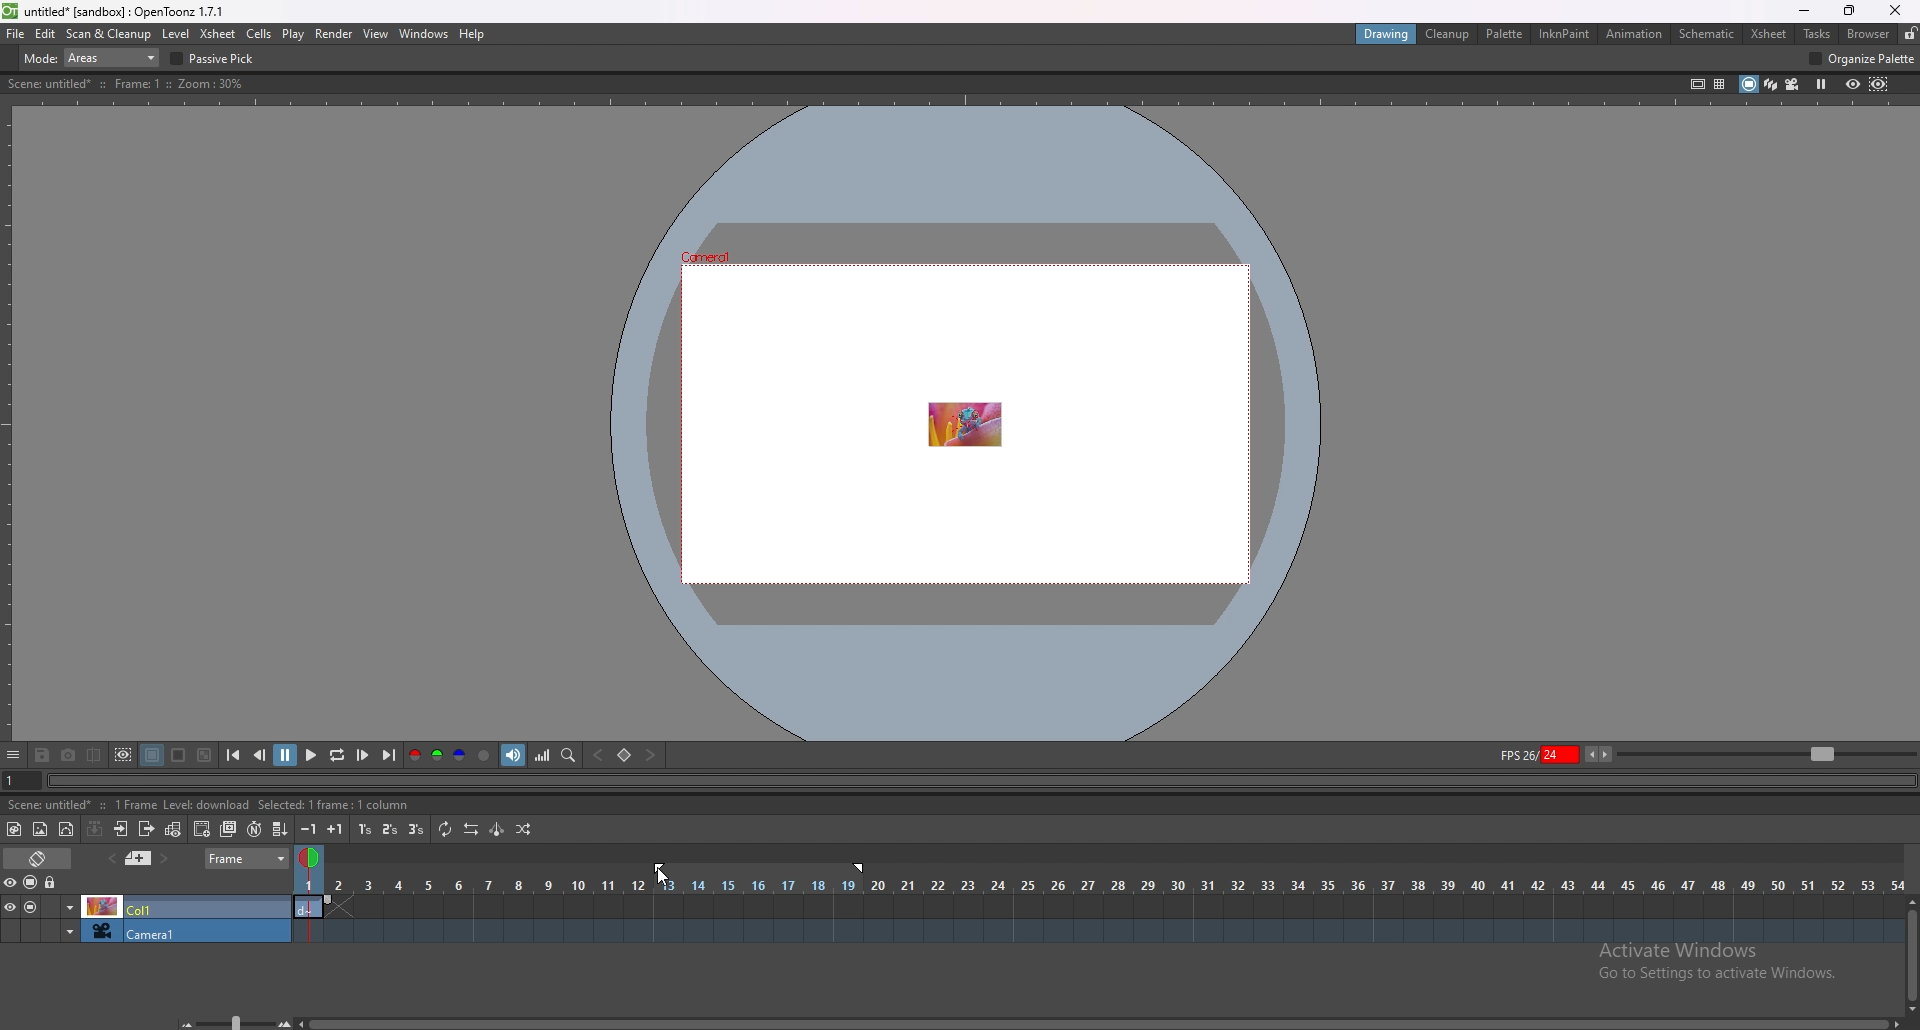 This screenshot has height=1030, width=1920. Describe the element at coordinates (1096, 931) in the screenshot. I see `timeline` at that location.